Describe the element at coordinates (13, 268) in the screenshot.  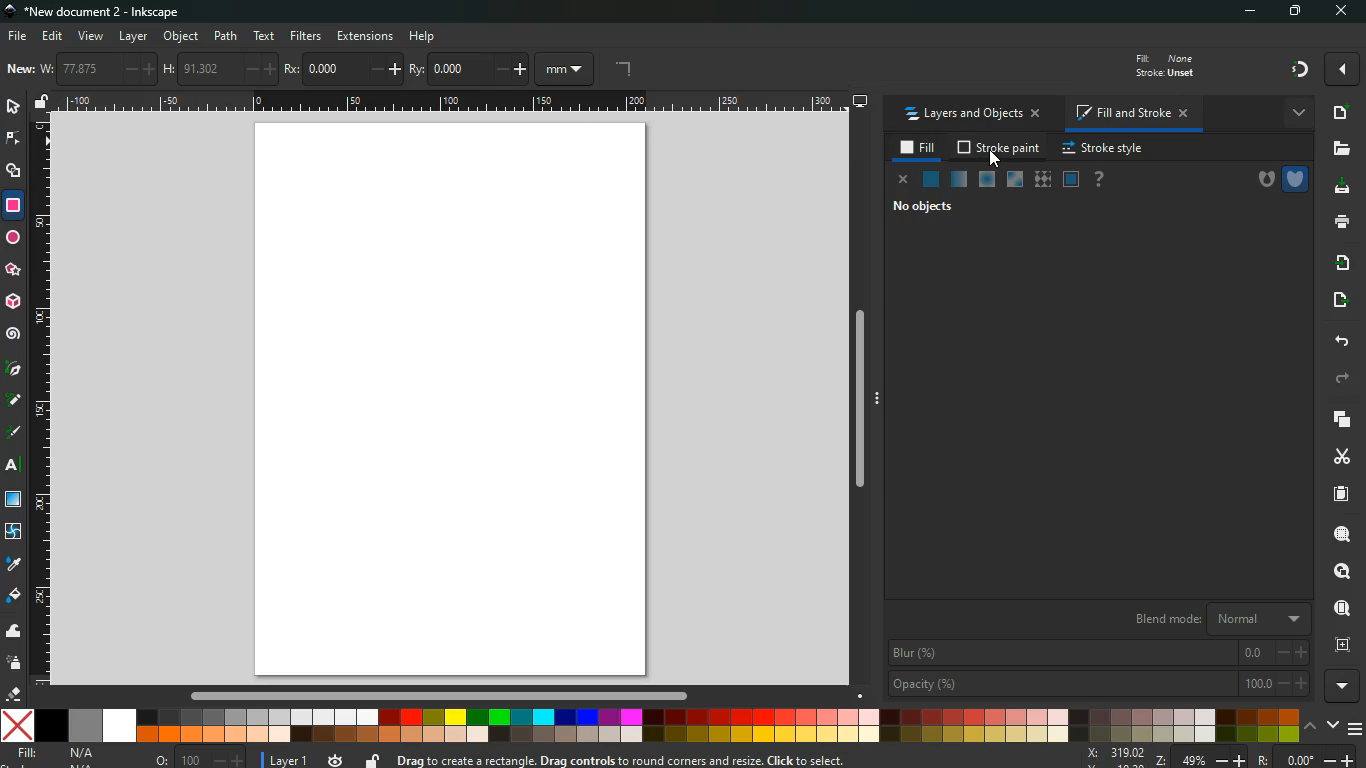
I see `star polygon` at that location.